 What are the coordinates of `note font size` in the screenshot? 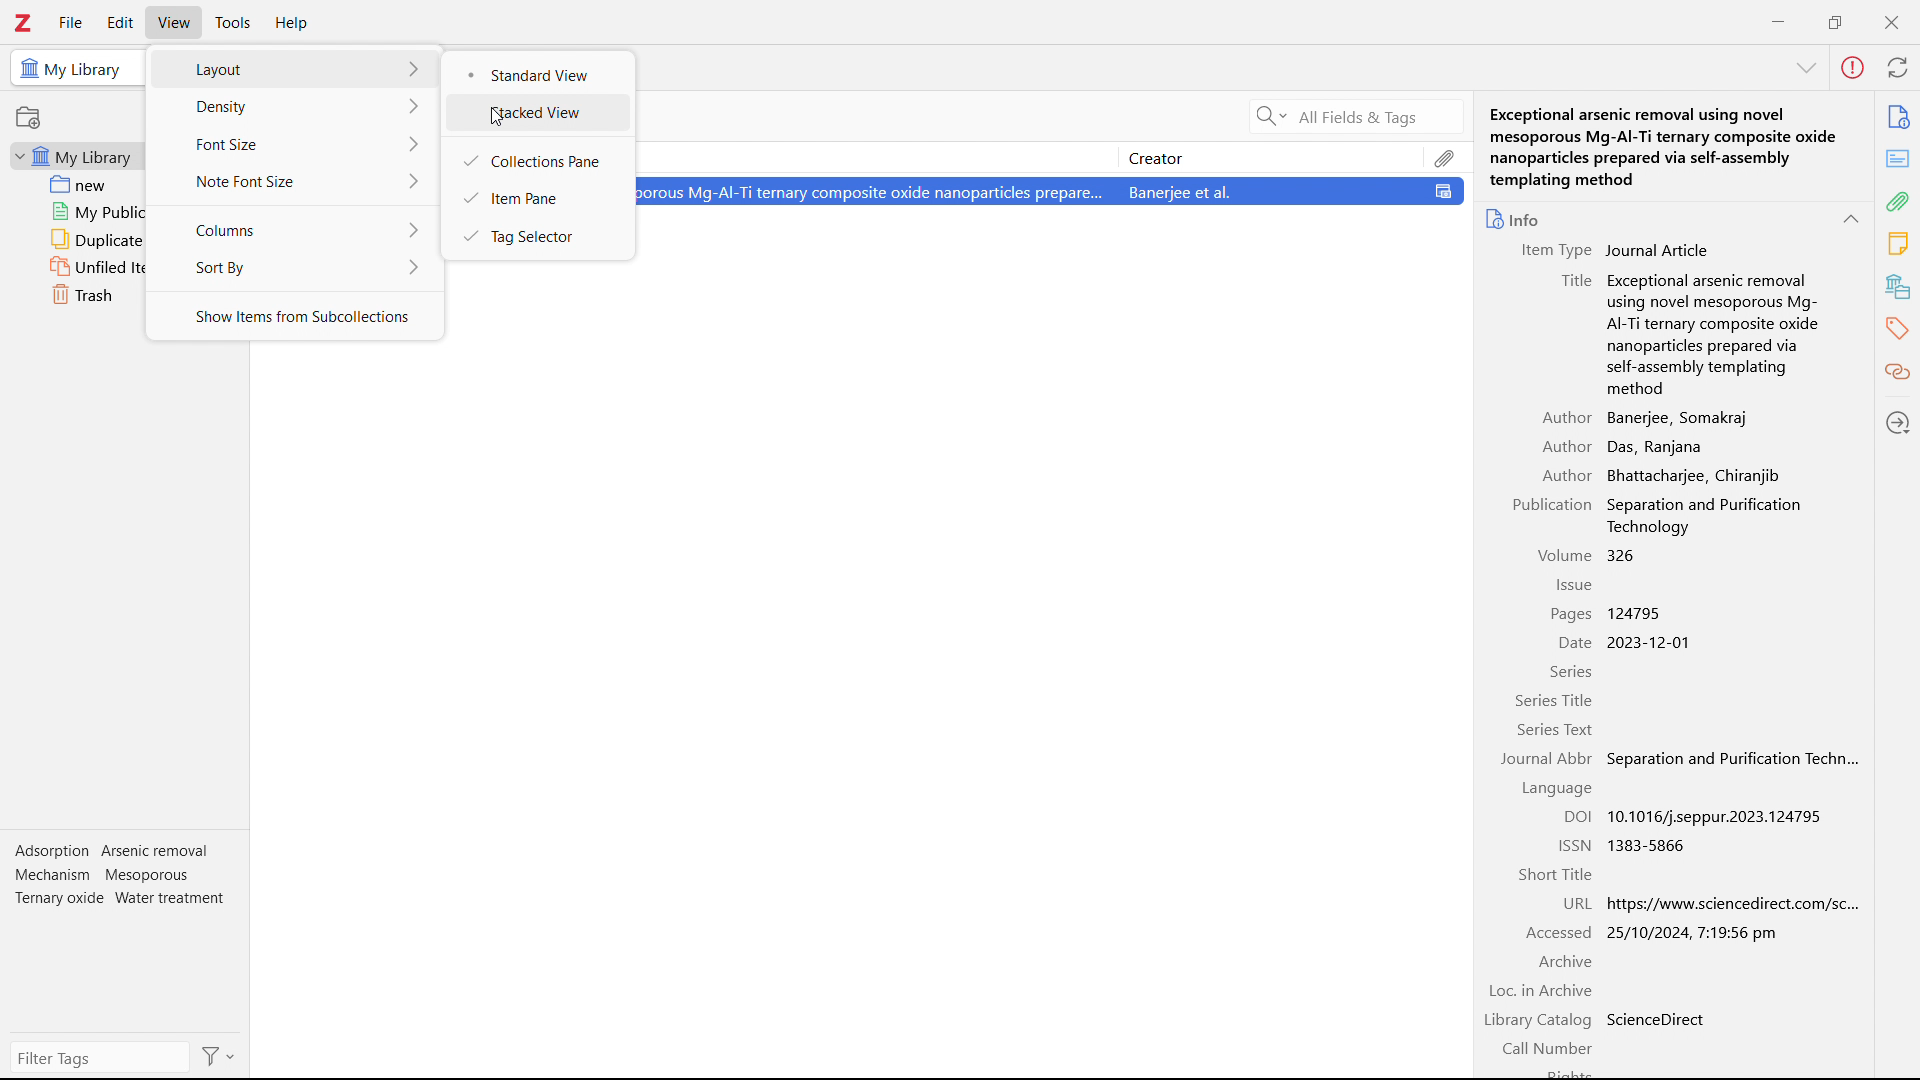 It's located at (295, 180).